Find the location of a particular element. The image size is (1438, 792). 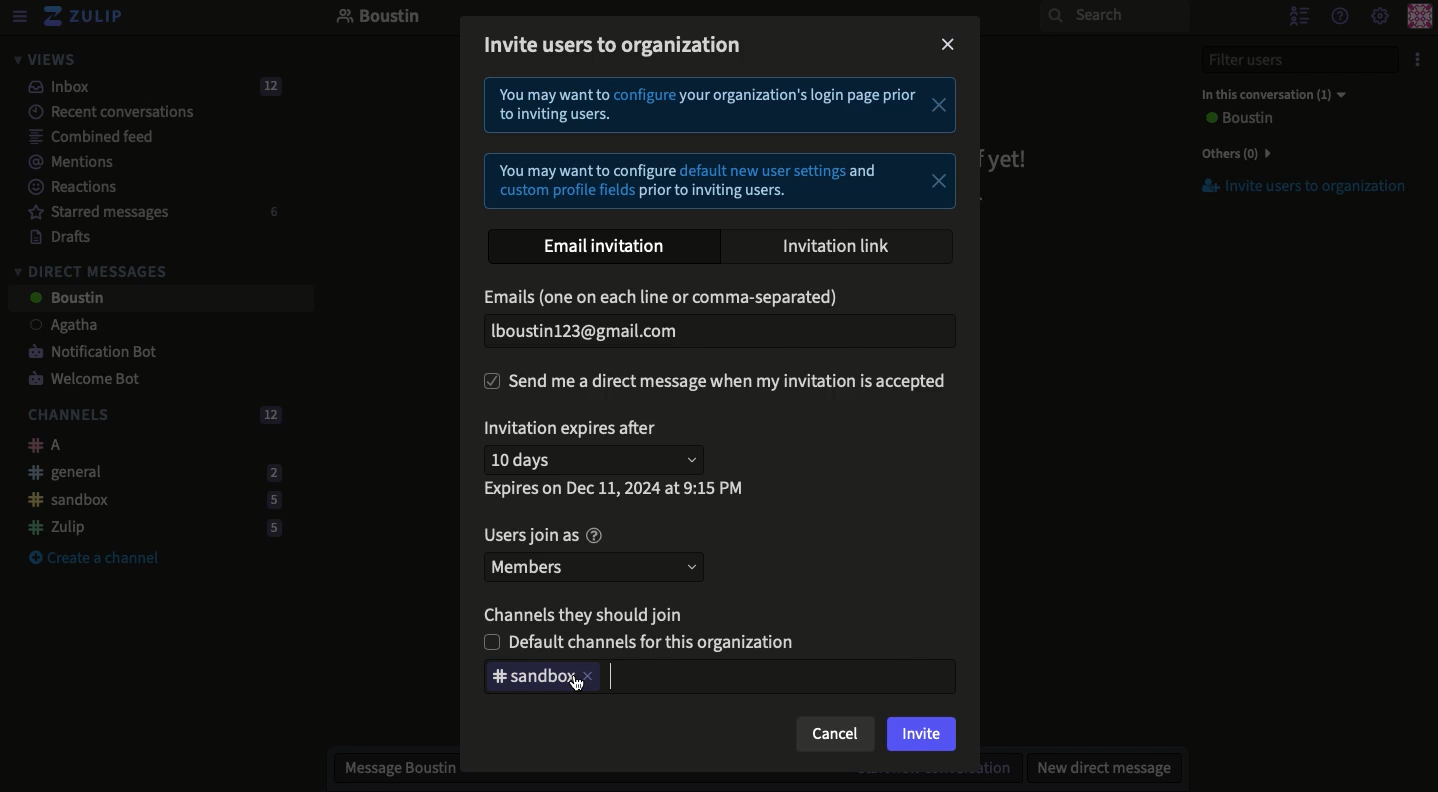

Channels they should join is located at coordinates (590, 613).